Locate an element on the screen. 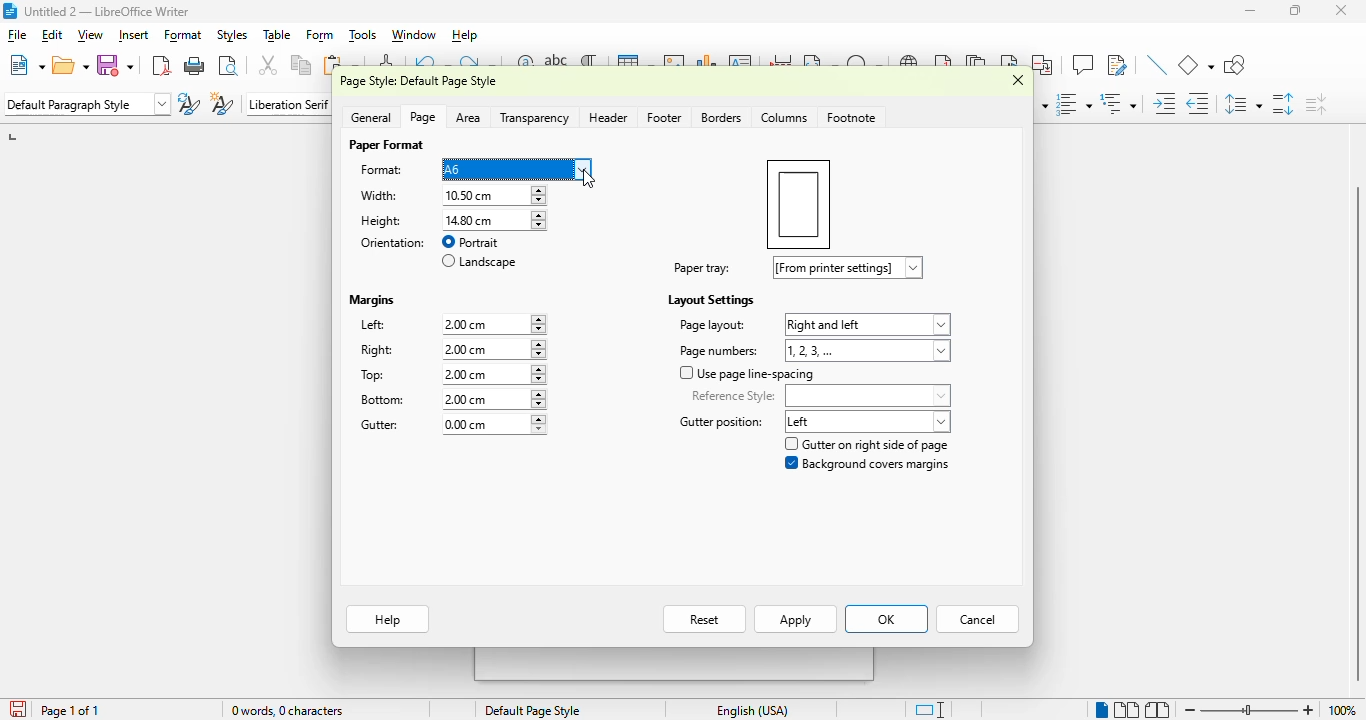  general is located at coordinates (372, 118).